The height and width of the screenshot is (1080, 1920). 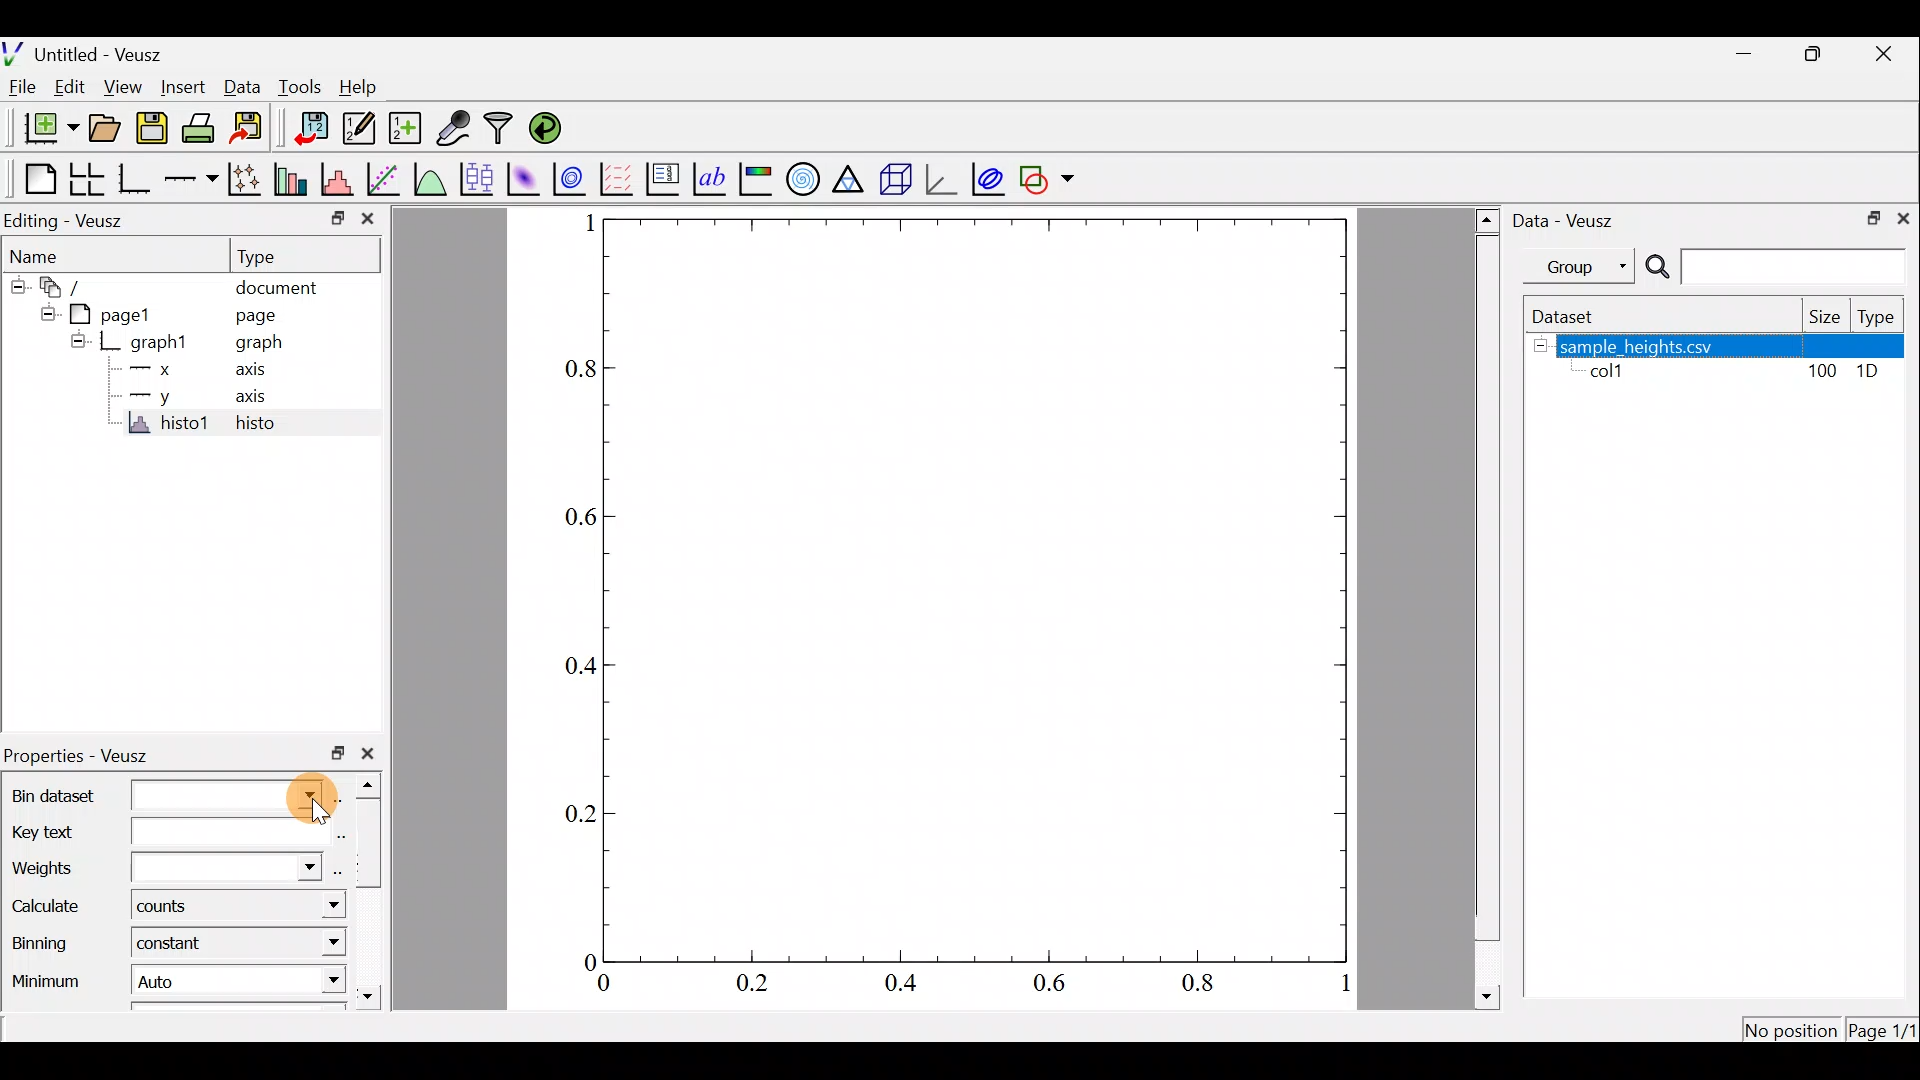 I want to click on Group, so click(x=1584, y=266).